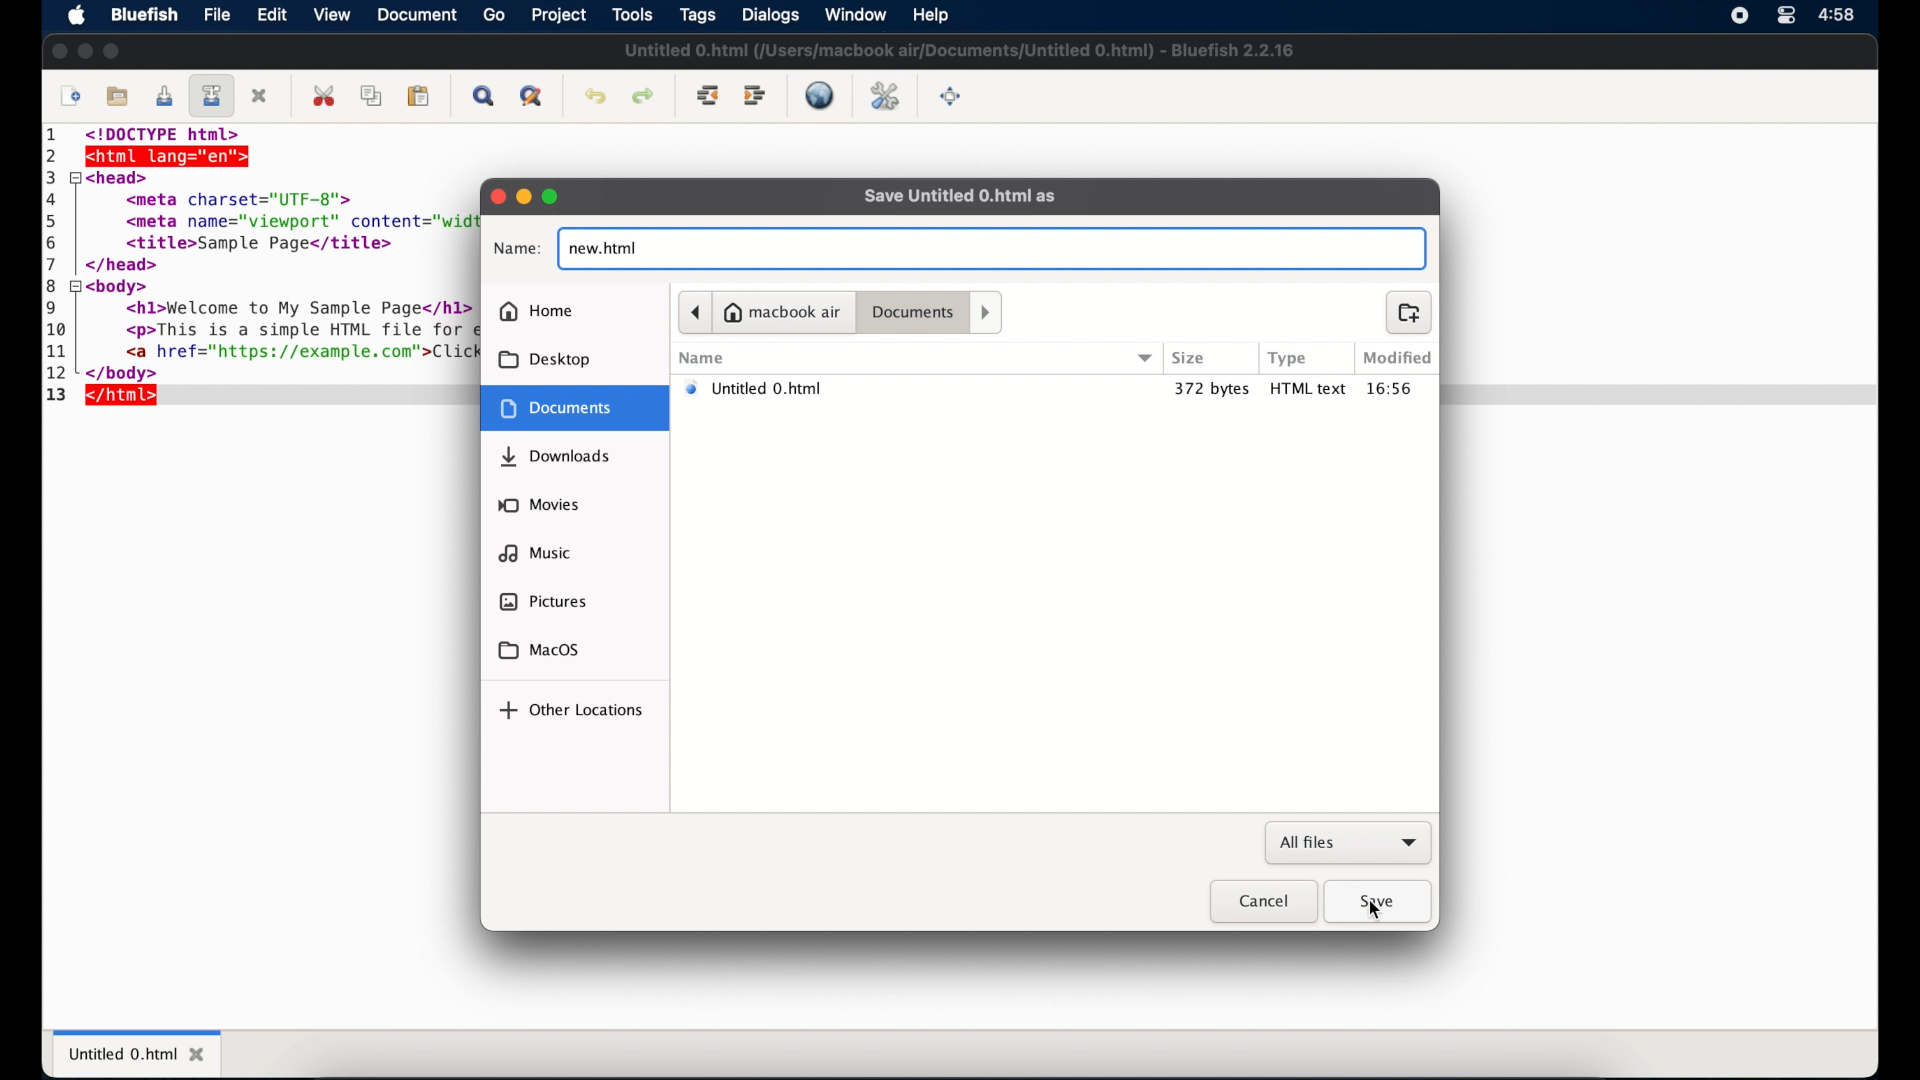 The image size is (1920, 1080). I want to click on document, so click(572, 408).